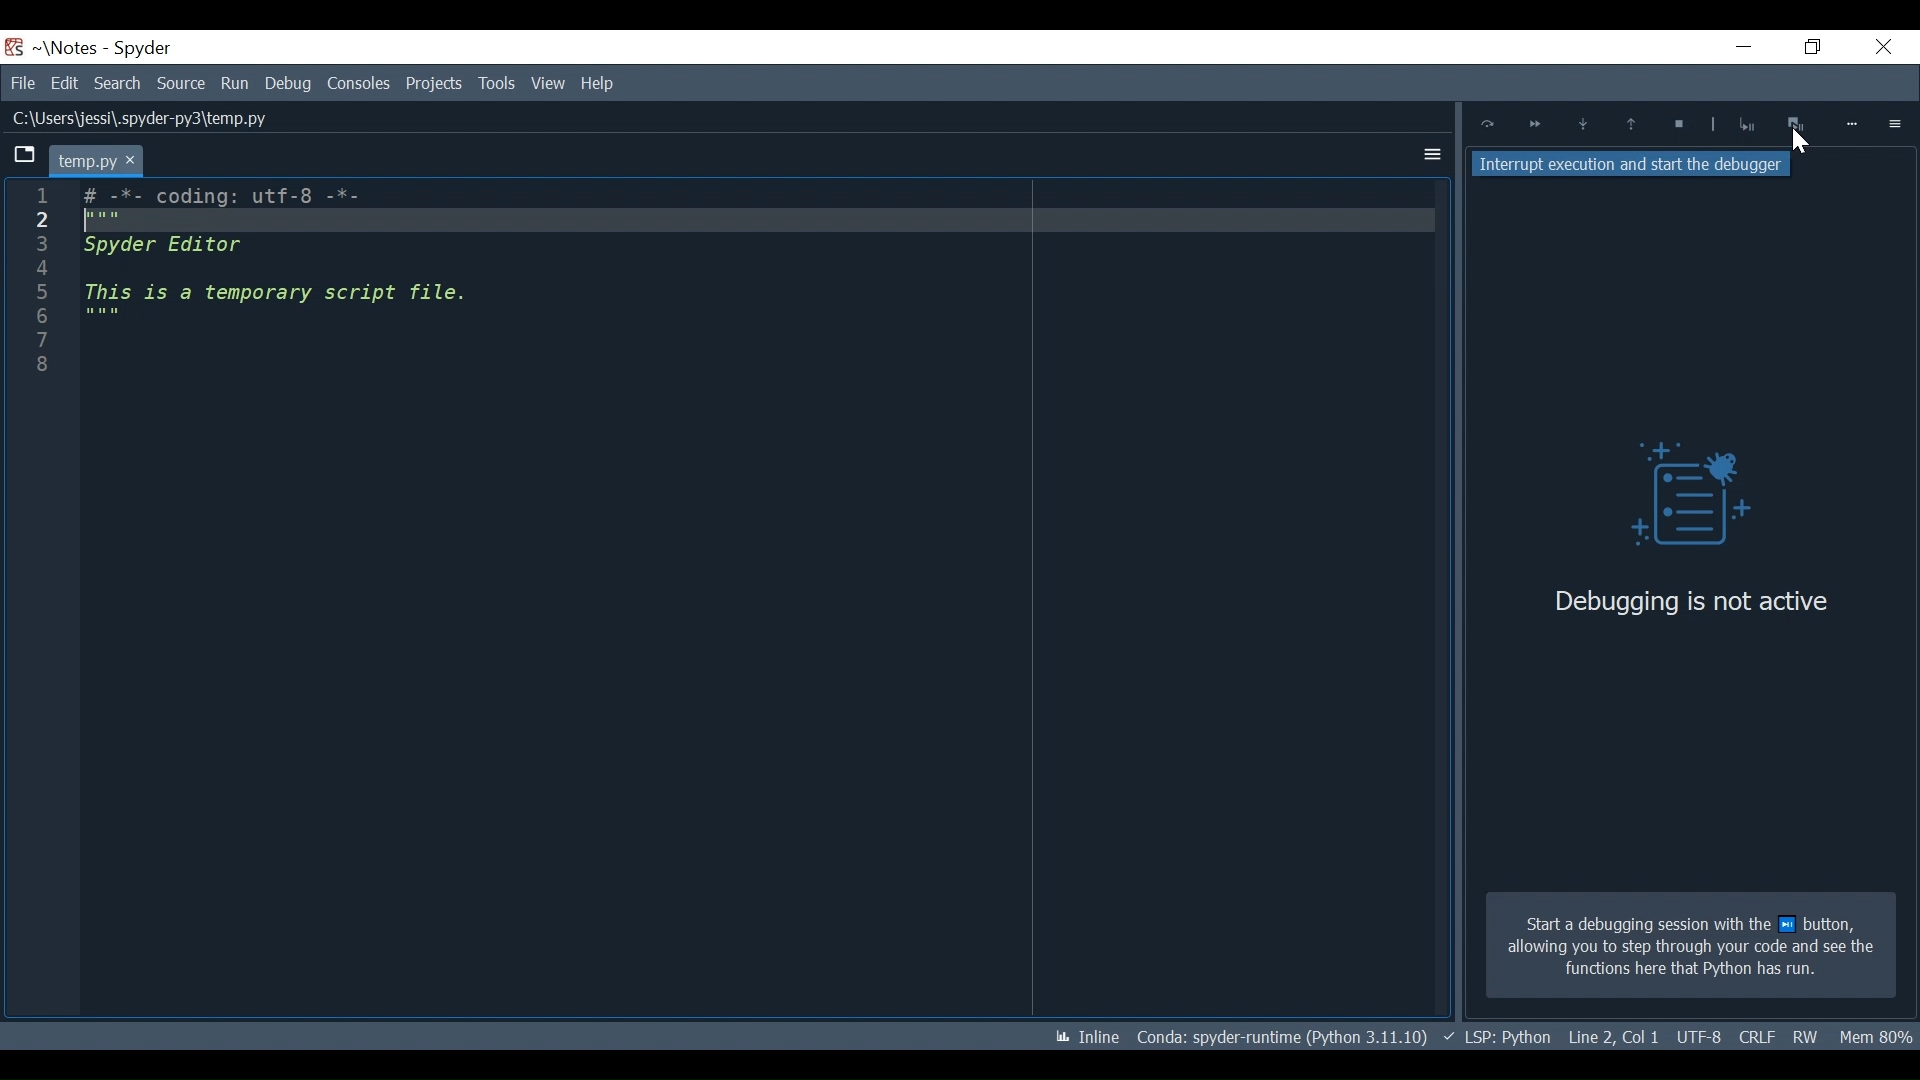 Image resolution: width=1920 pixels, height=1080 pixels. What do you see at coordinates (358, 83) in the screenshot?
I see `Consoles` at bounding box center [358, 83].